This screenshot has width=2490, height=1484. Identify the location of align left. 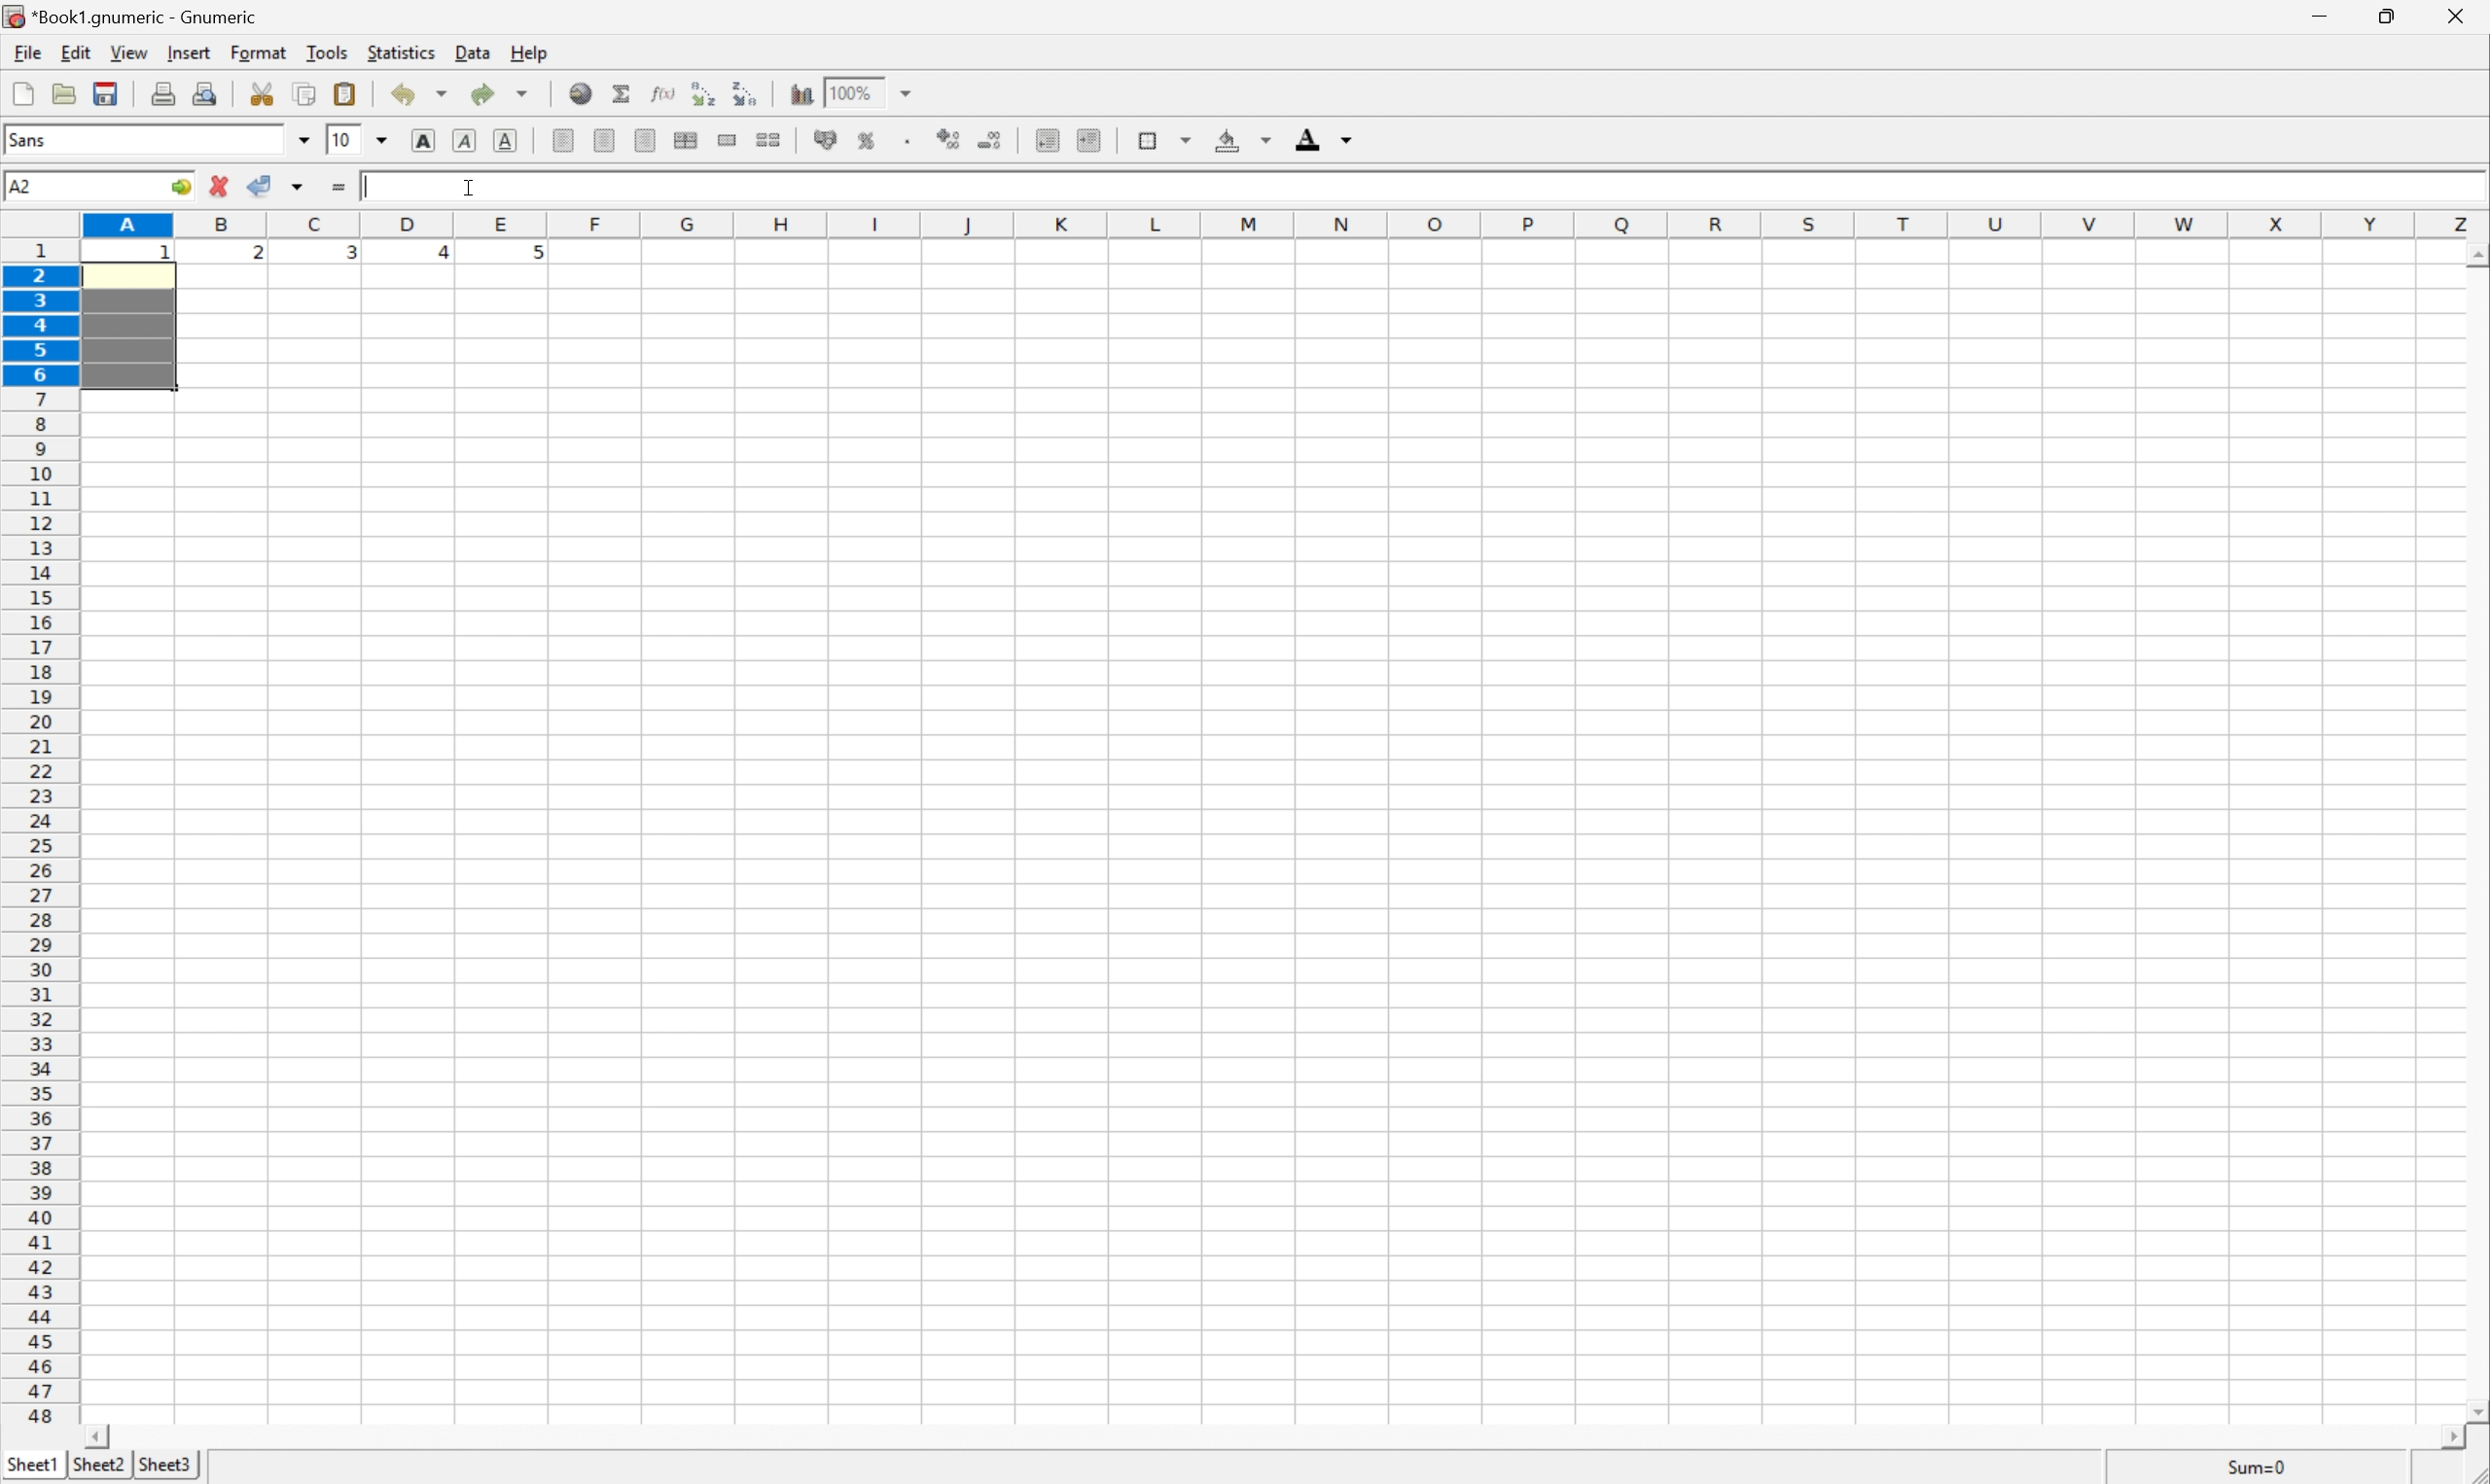
(565, 139).